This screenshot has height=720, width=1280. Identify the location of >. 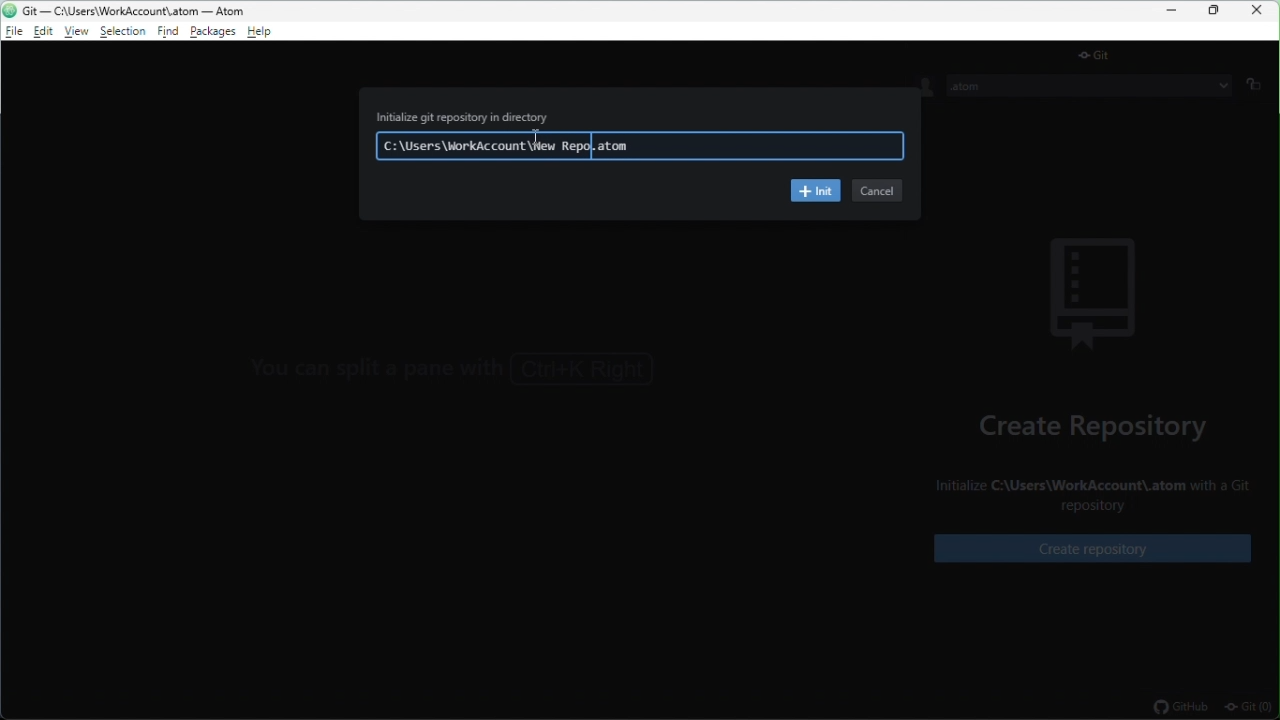
(899, 369).